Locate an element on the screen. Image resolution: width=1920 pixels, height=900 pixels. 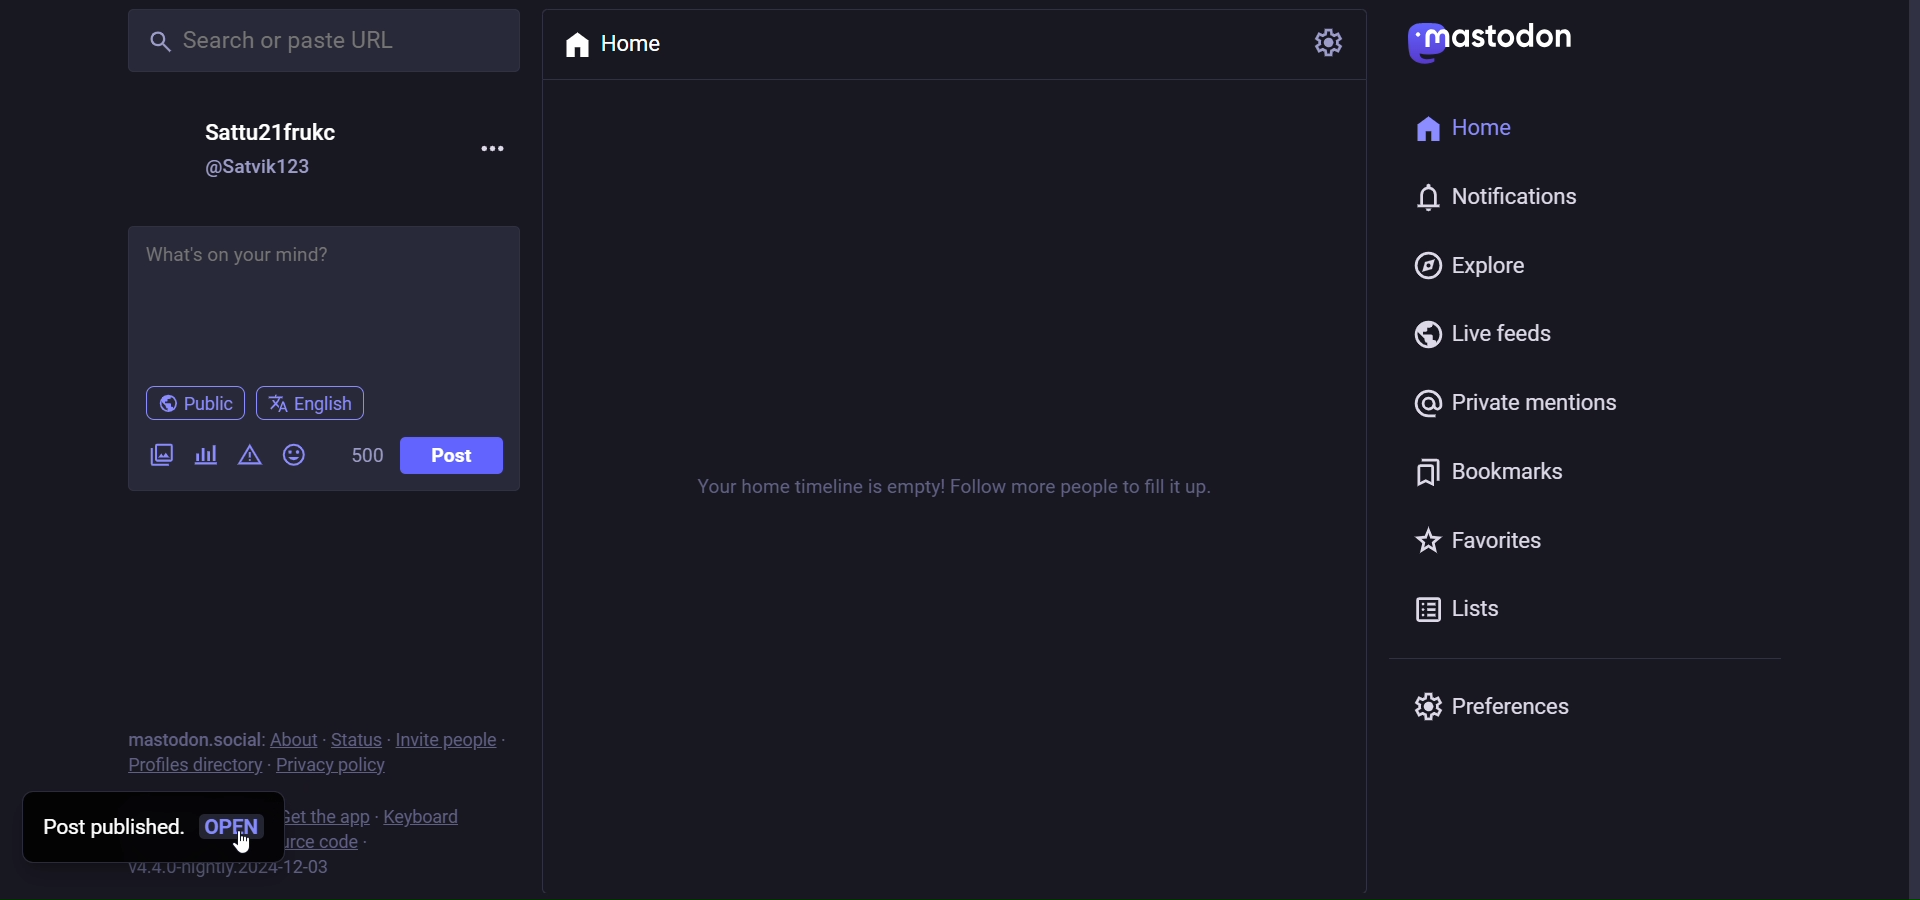
home is located at coordinates (1471, 128).